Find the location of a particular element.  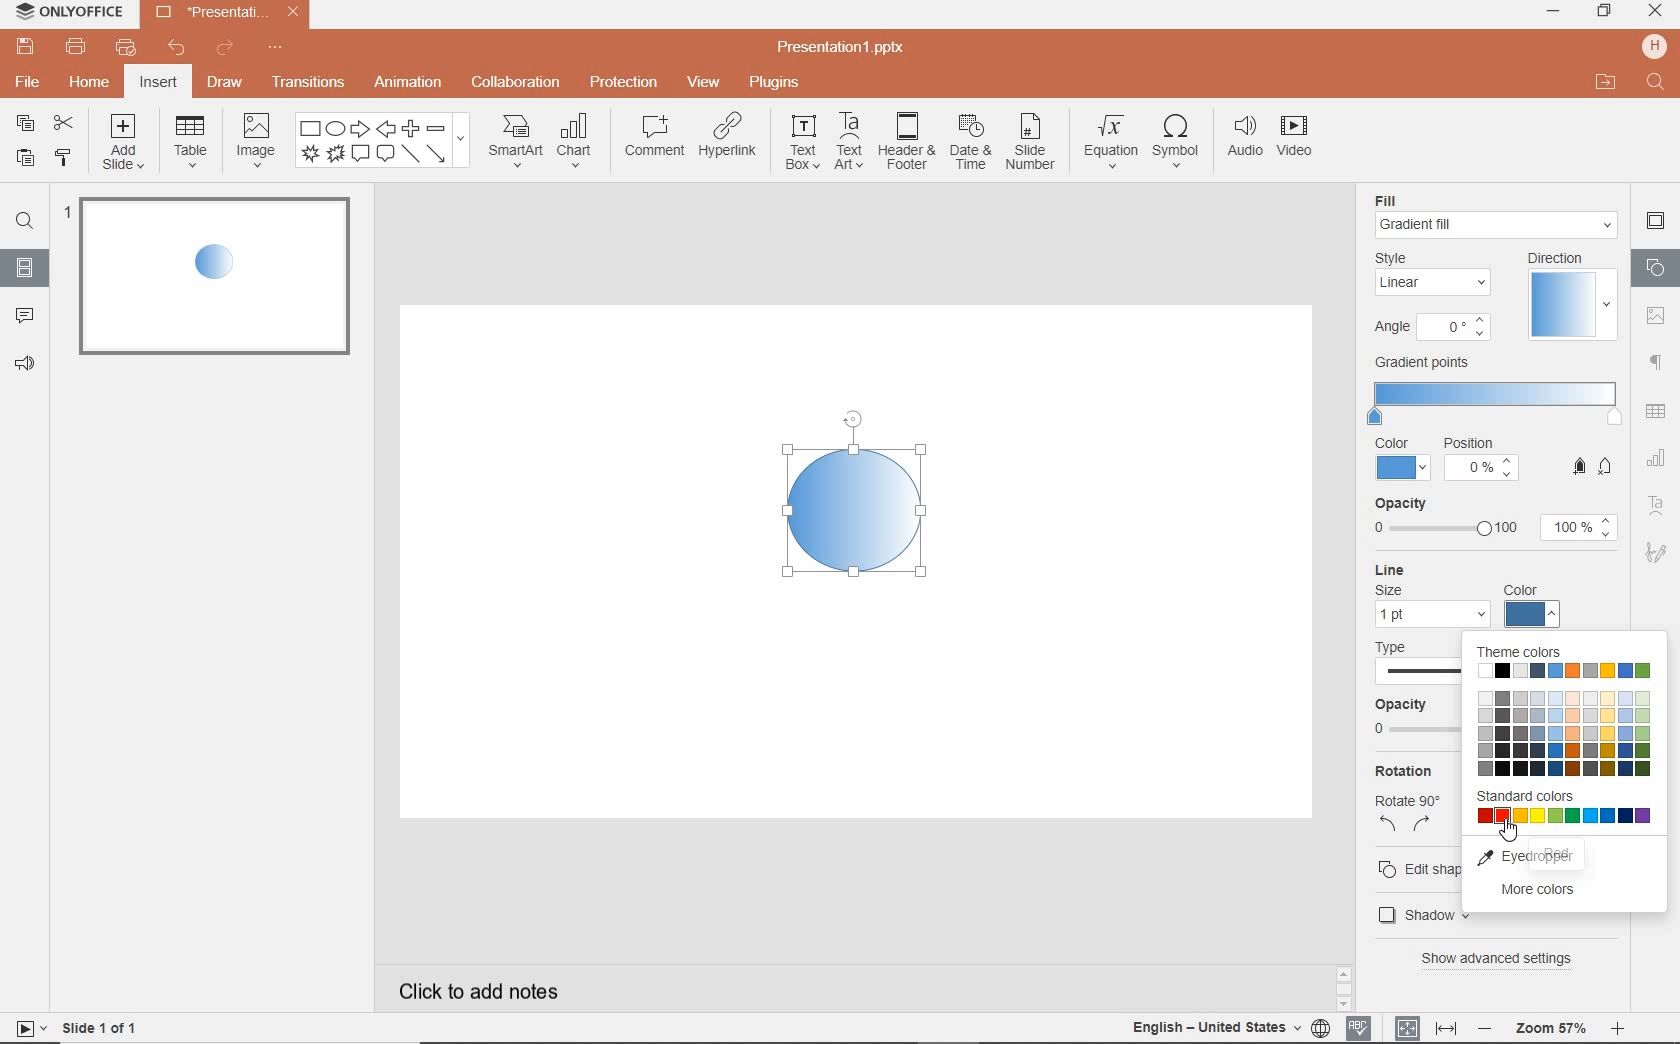

date & time is located at coordinates (971, 143).